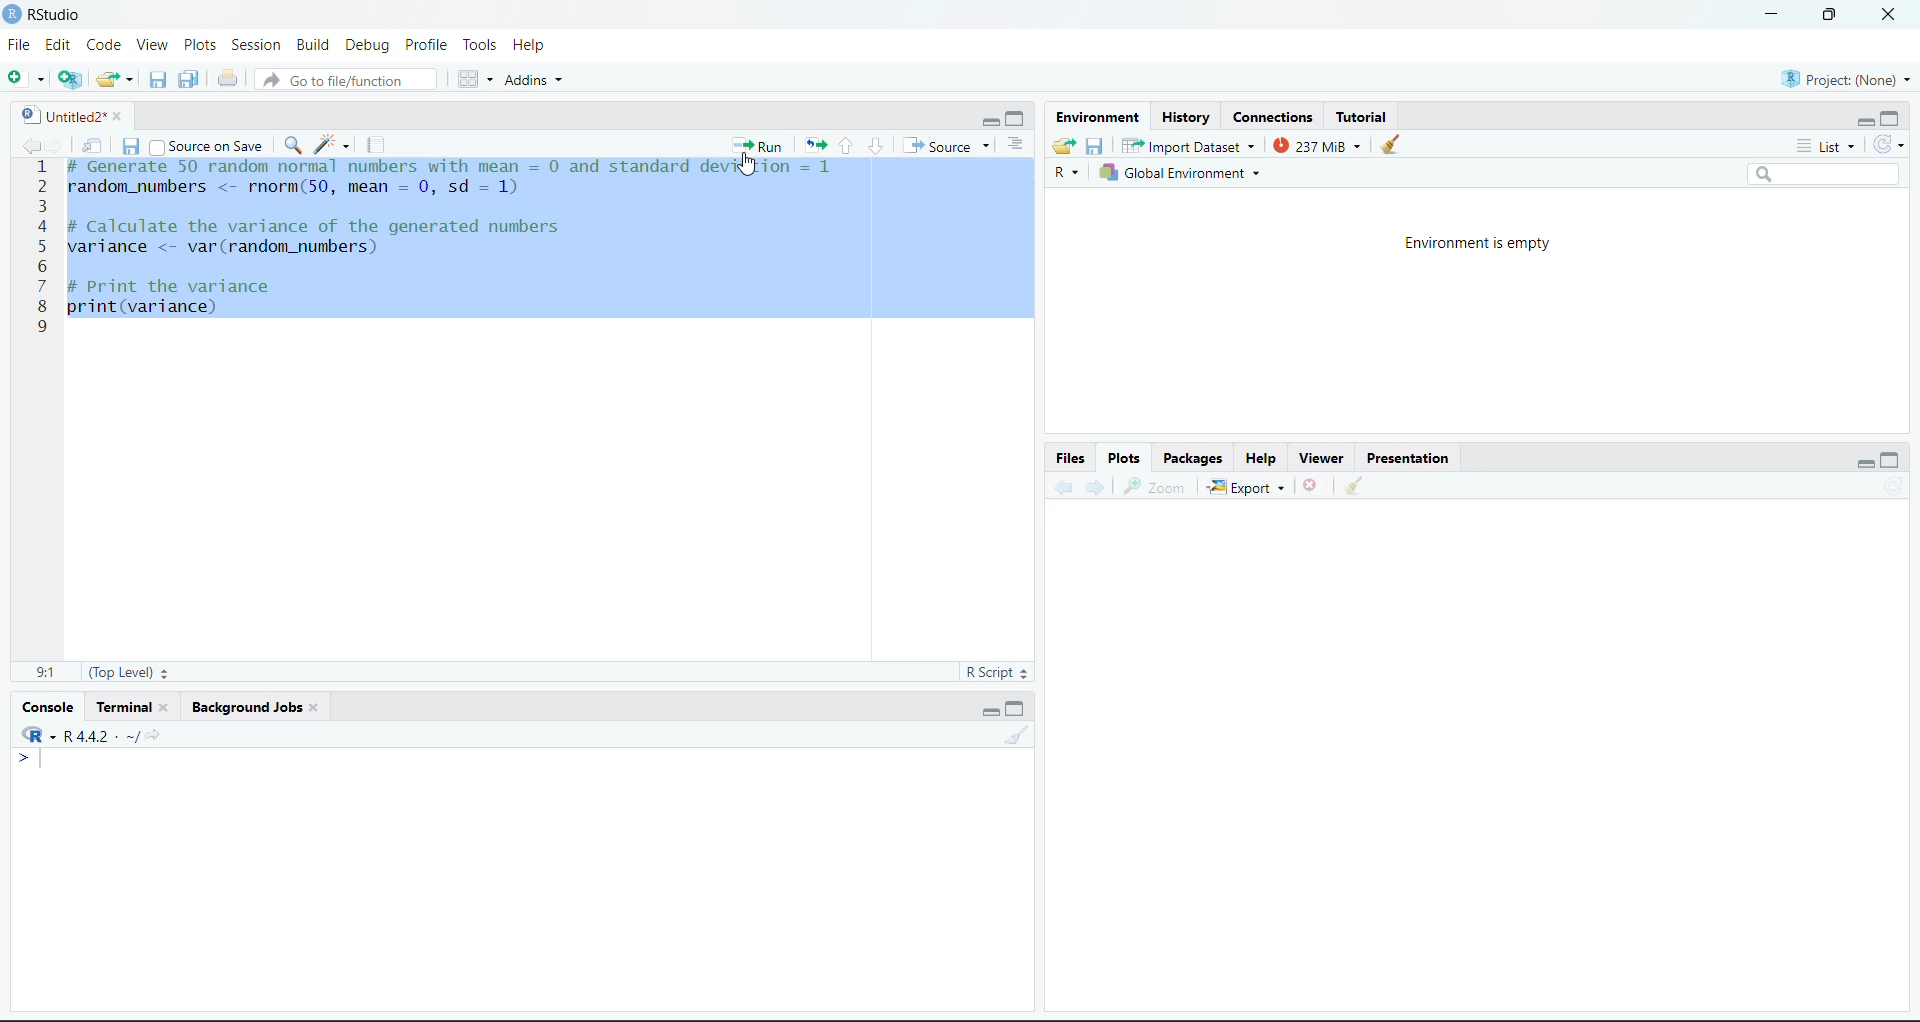 This screenshot has height=1022, width=1920. What do you see at coordinates (93, 145) in the screenshot?
I see `open in new window` at bounding box center [93, 145].